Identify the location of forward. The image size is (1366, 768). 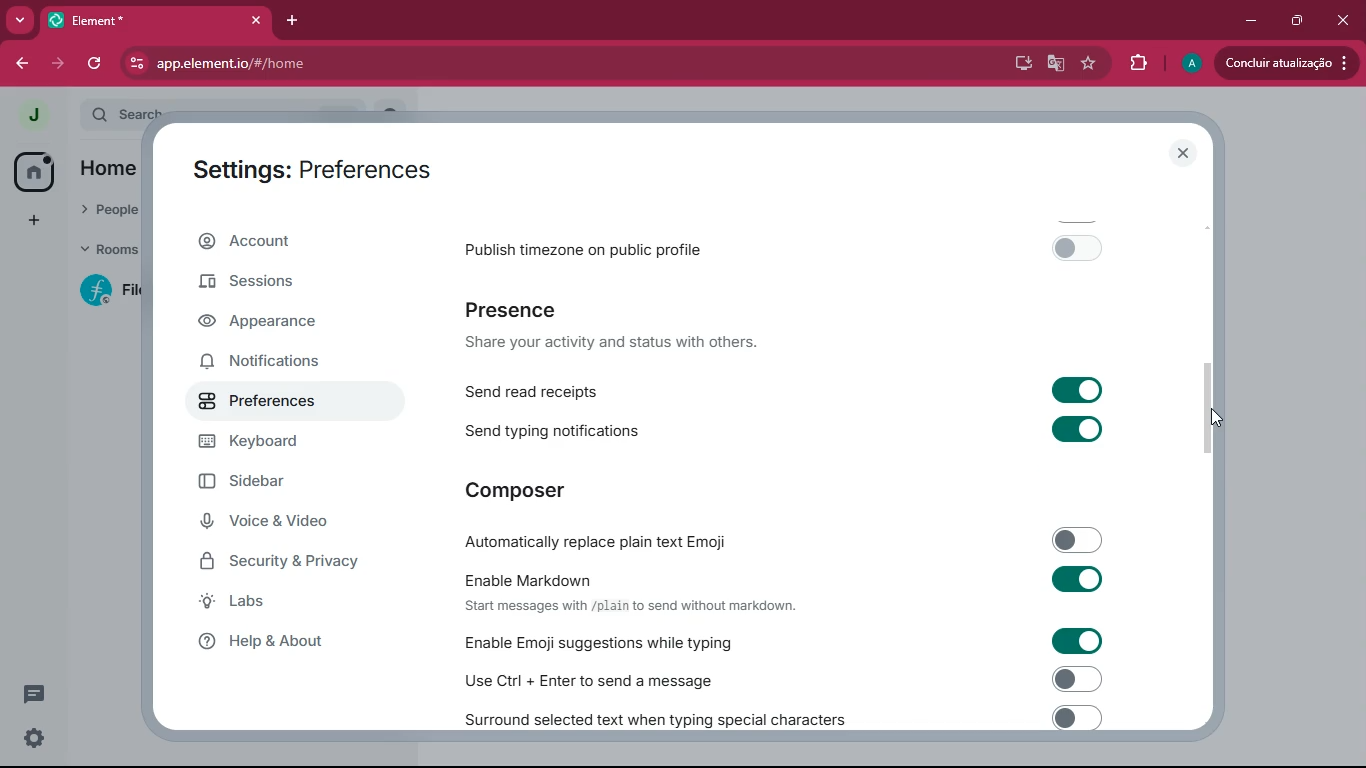
(55, 64).